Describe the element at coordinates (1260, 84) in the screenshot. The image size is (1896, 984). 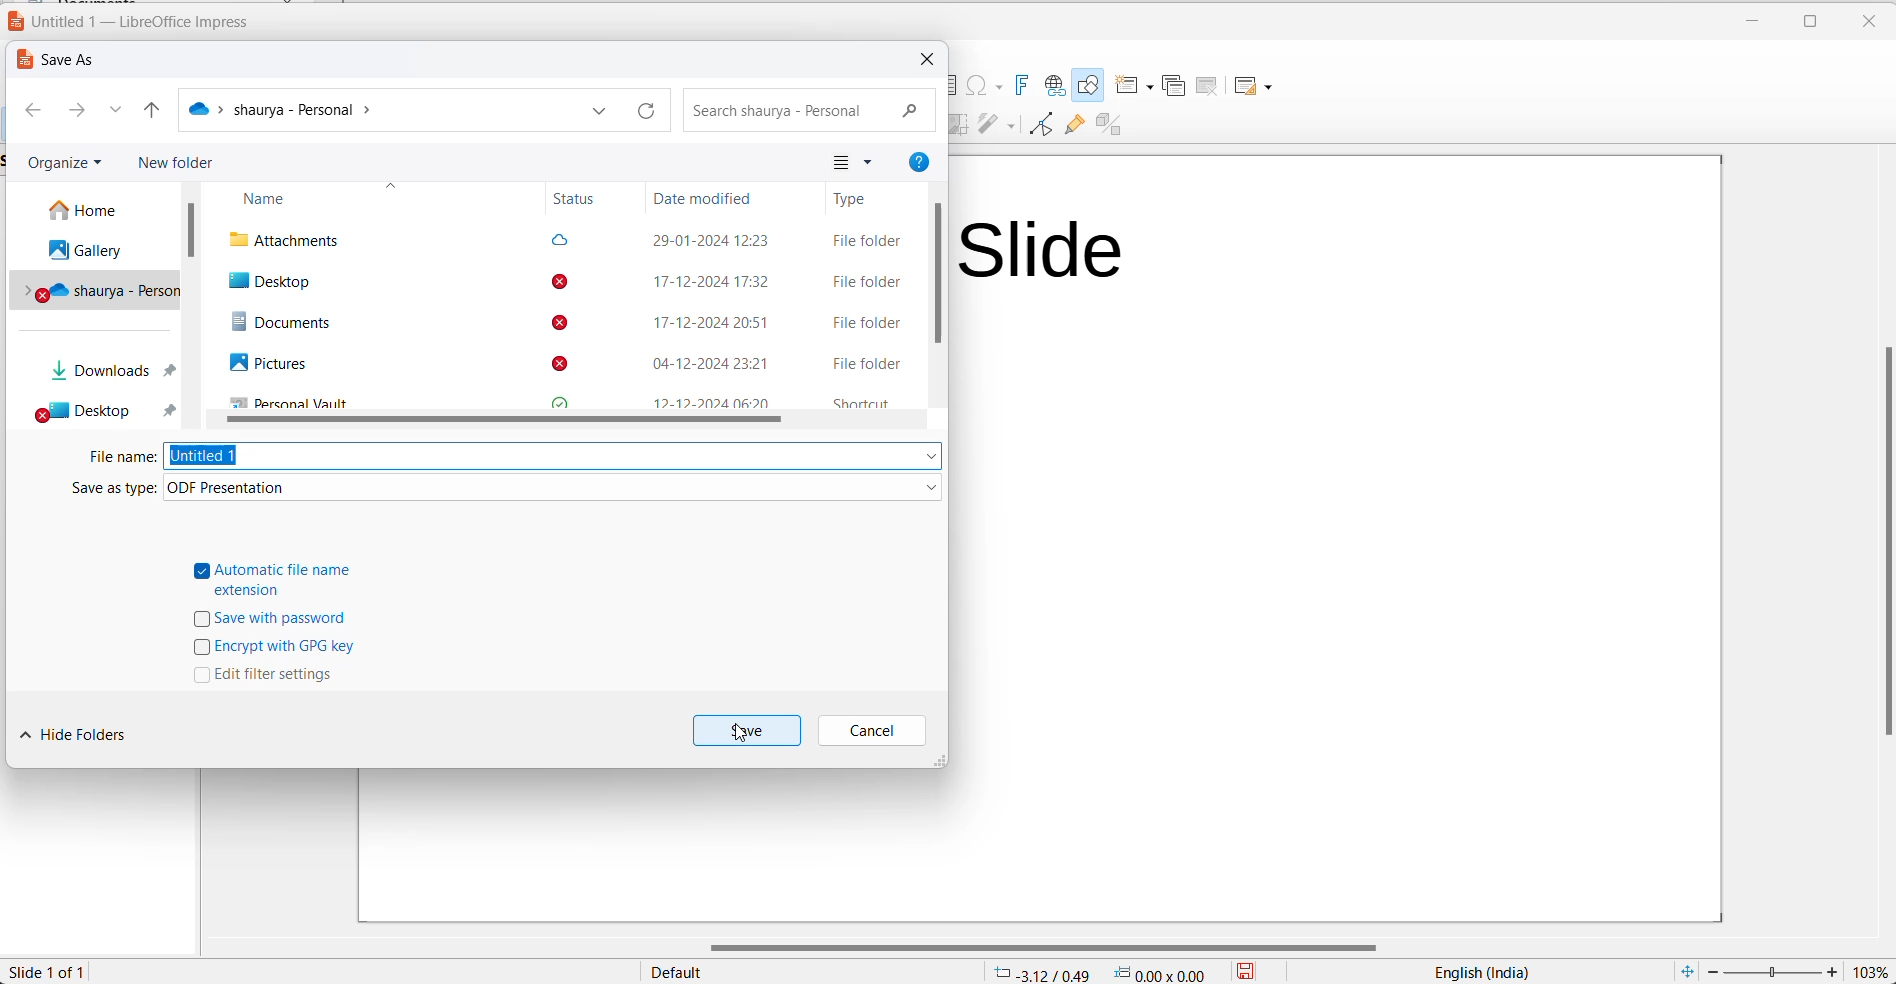
I see `slide layout` at that location.